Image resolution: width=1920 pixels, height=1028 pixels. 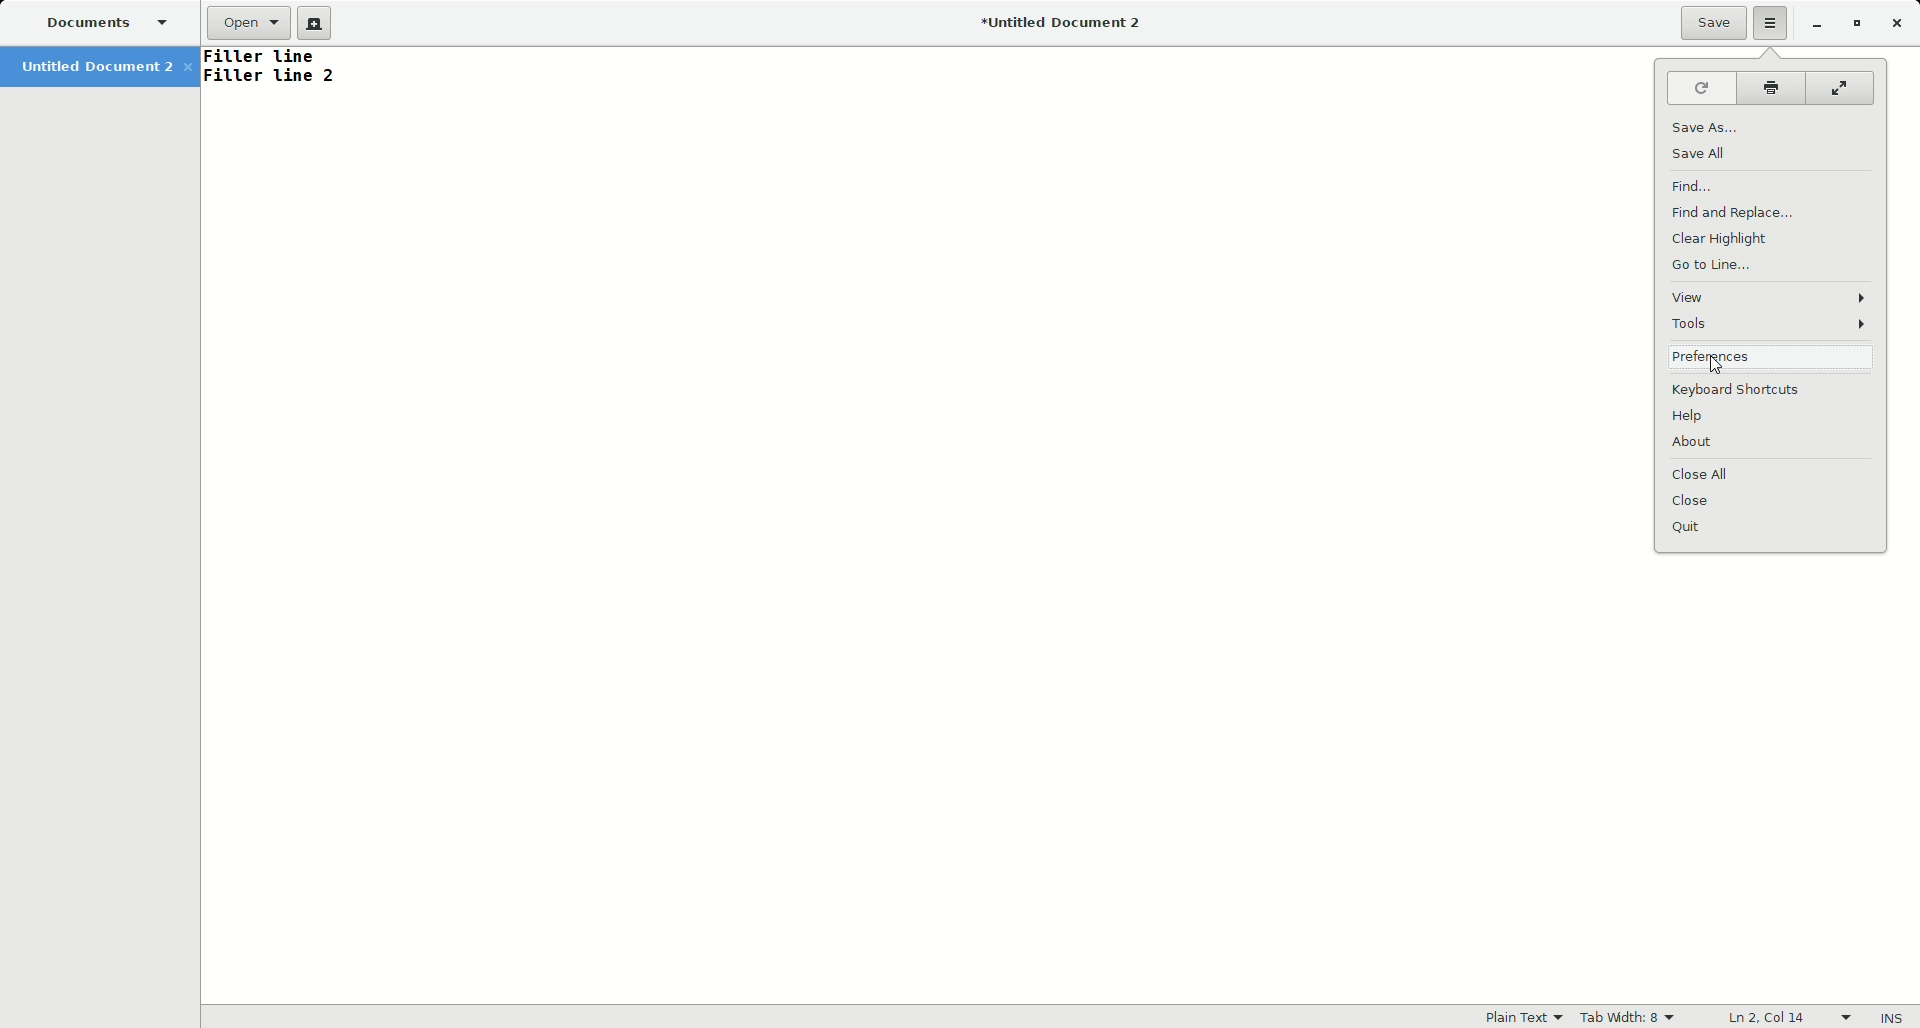 What do you see at coordinates (1703, 127) in the screenshot?
I see `Save as` at bounding box center [1703, 127].